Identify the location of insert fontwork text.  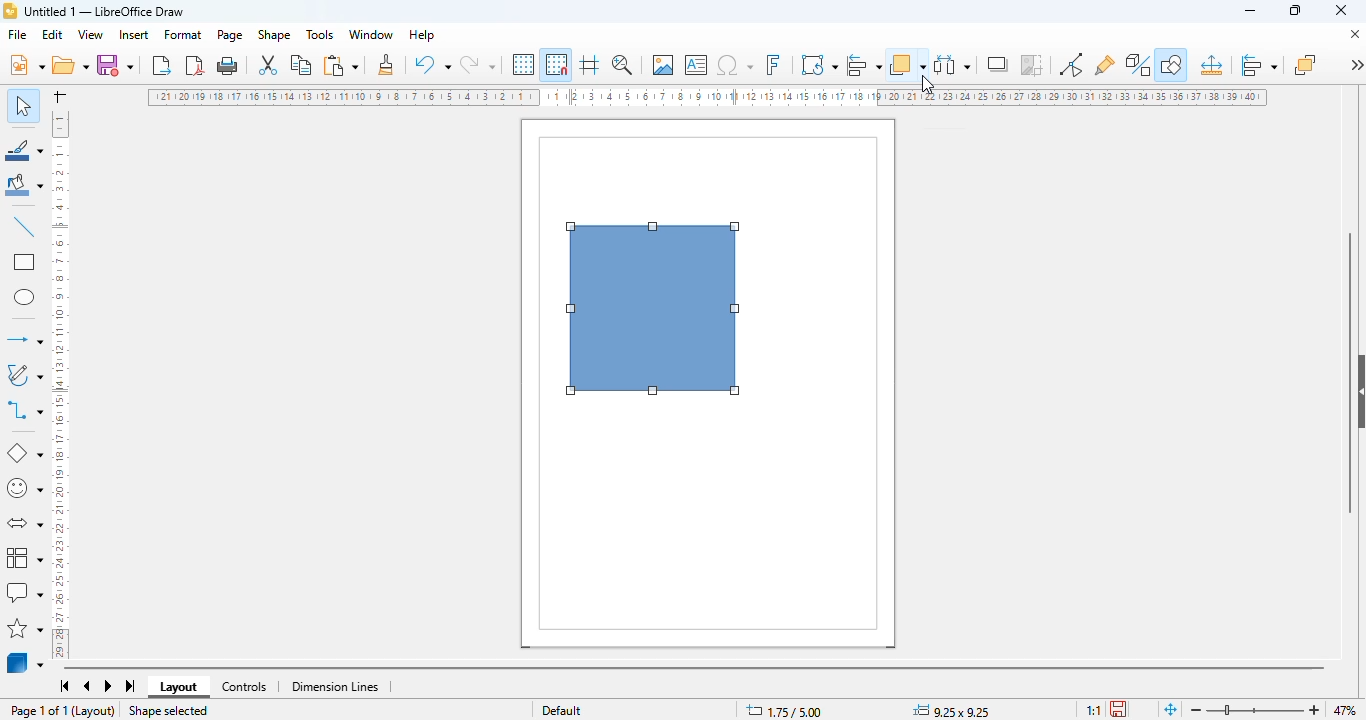
(773, 64).